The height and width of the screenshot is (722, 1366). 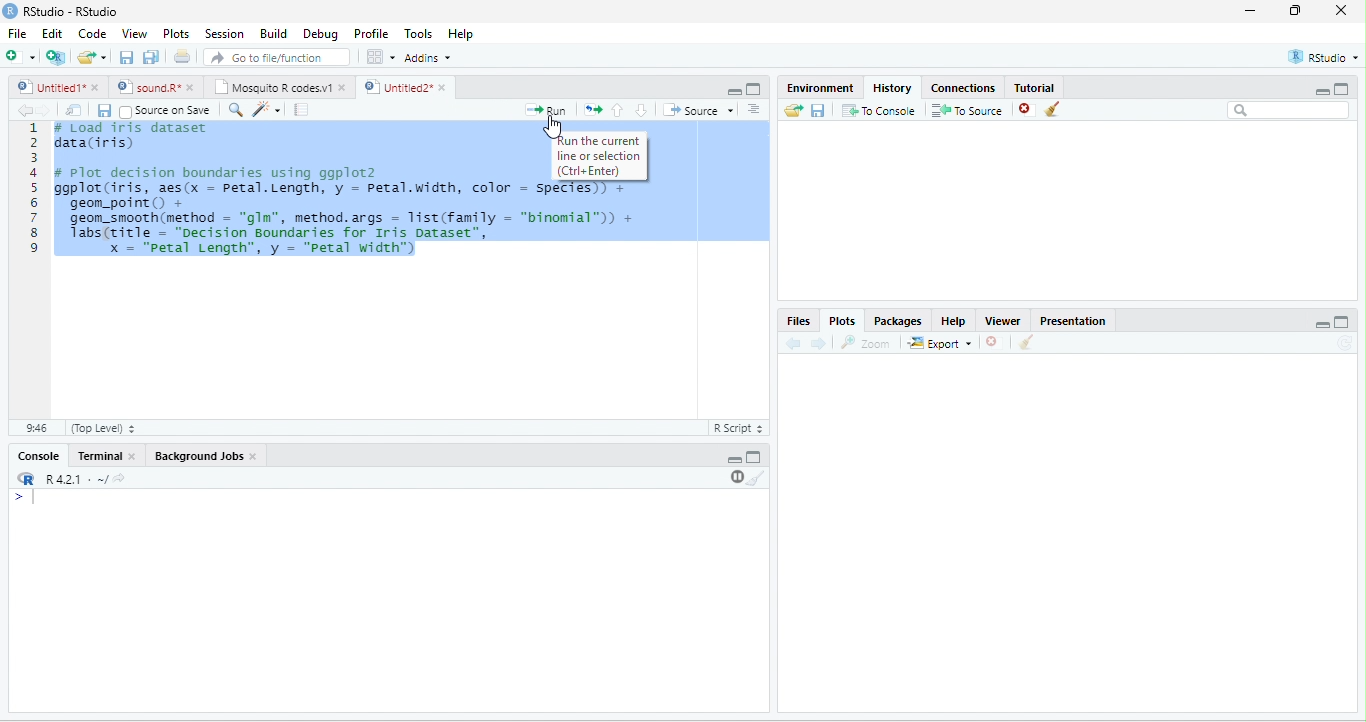 I want to click on close, so click(x=134, y=457).